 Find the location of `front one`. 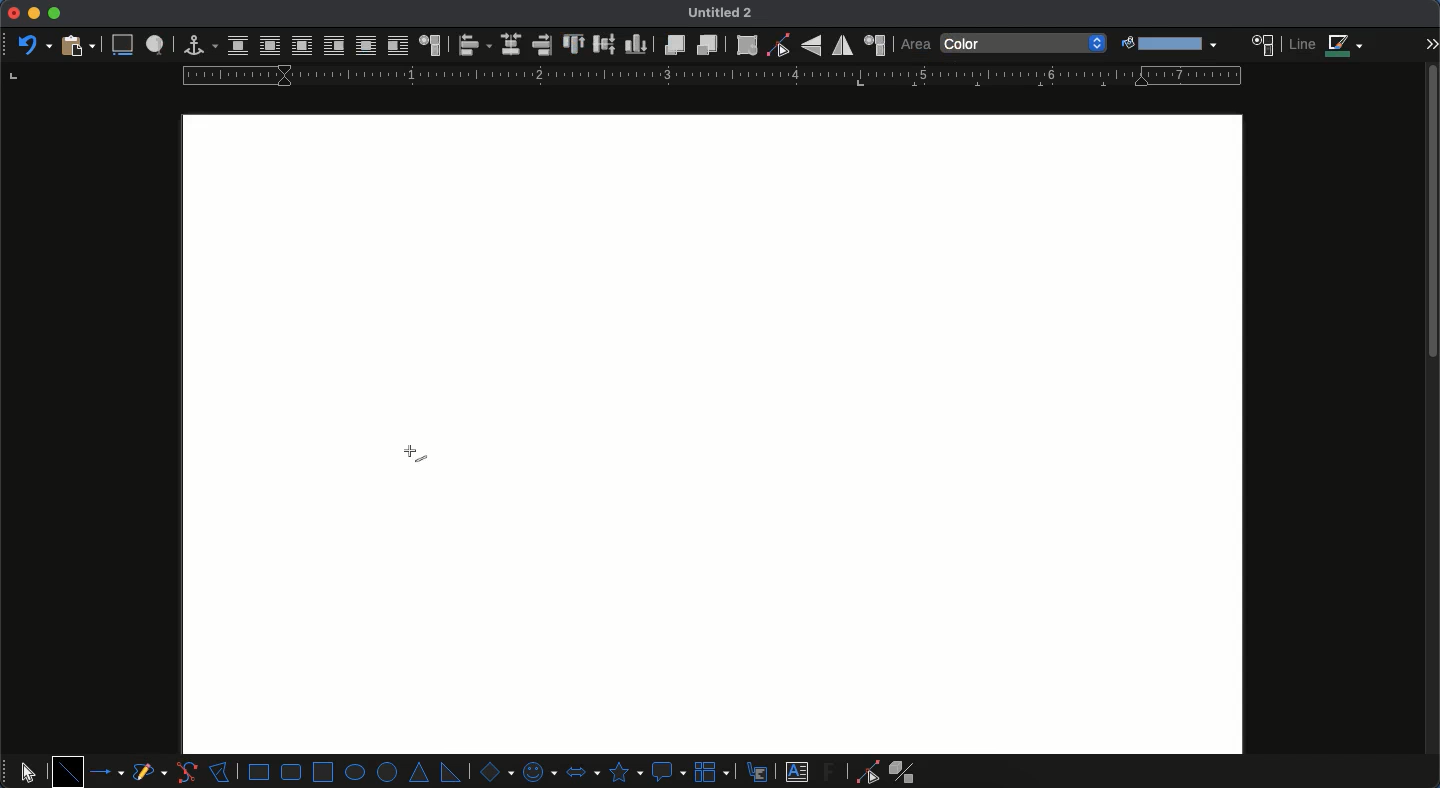

front one is located at coordinates (673, 44).